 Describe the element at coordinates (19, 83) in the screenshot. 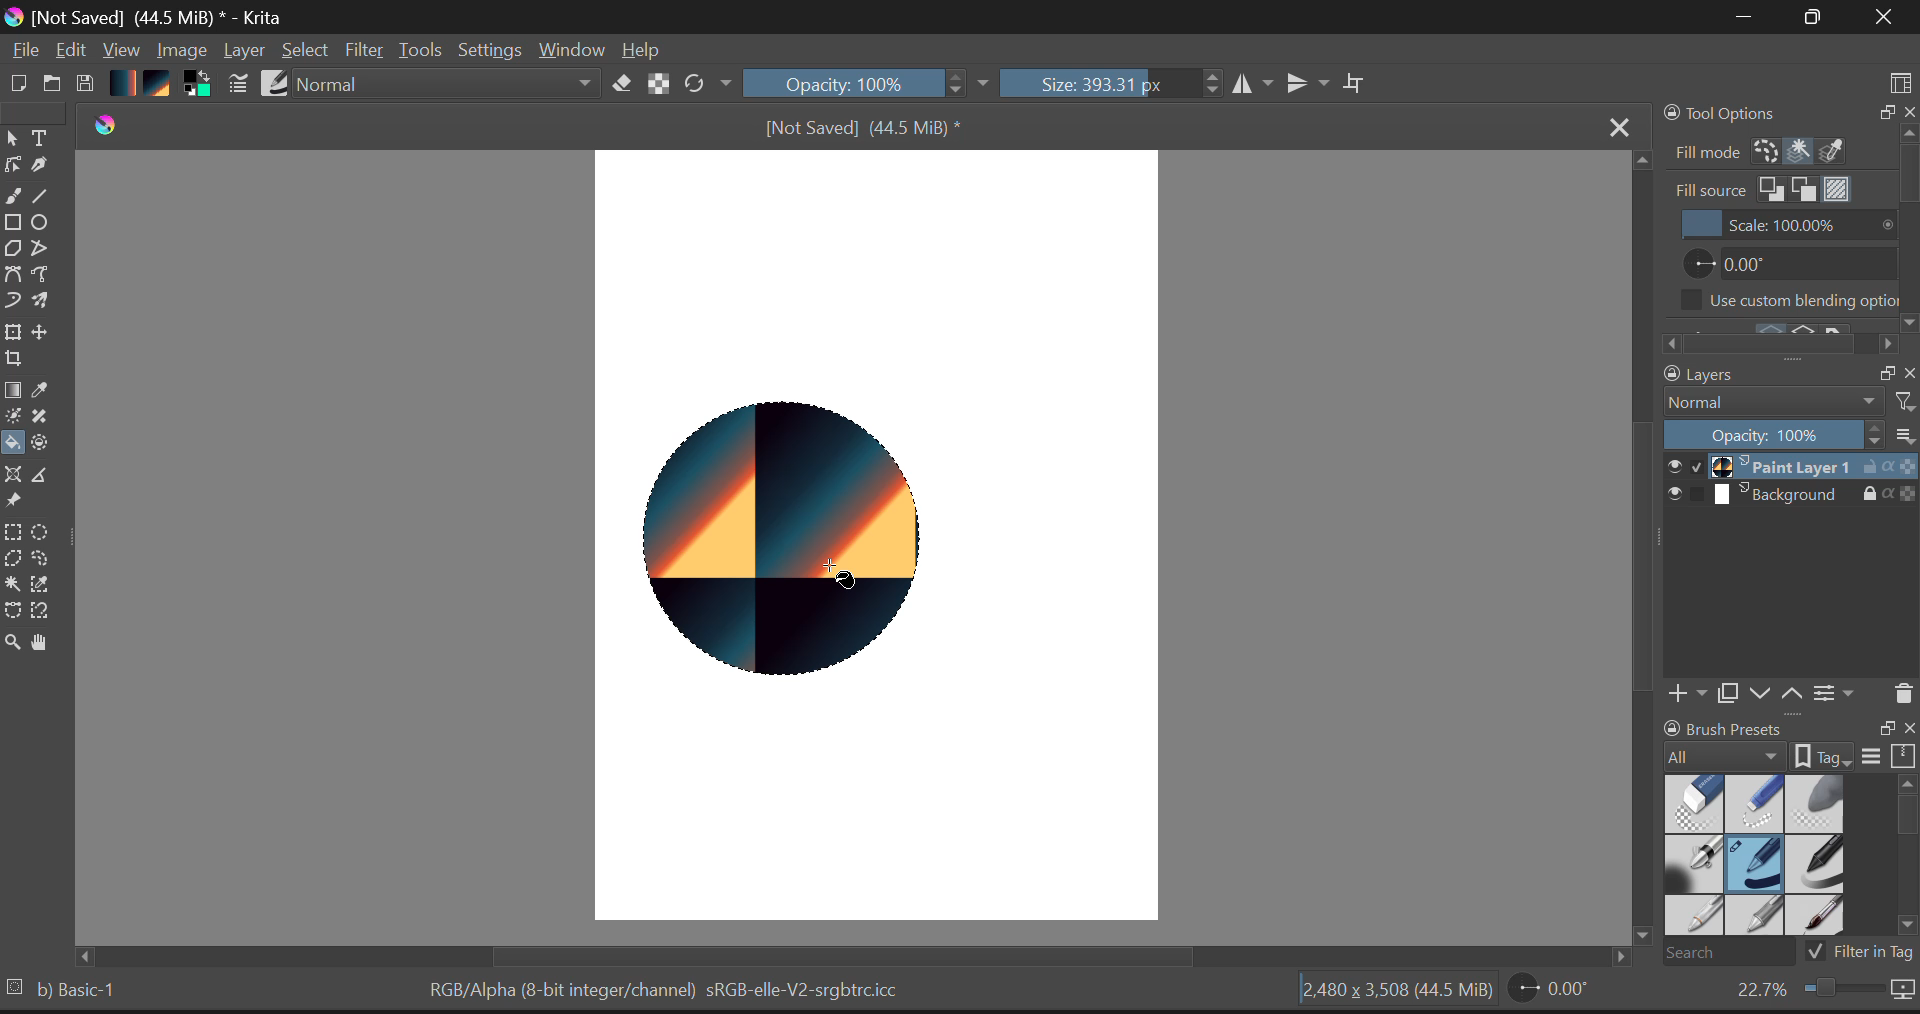

I see `New` at that location.